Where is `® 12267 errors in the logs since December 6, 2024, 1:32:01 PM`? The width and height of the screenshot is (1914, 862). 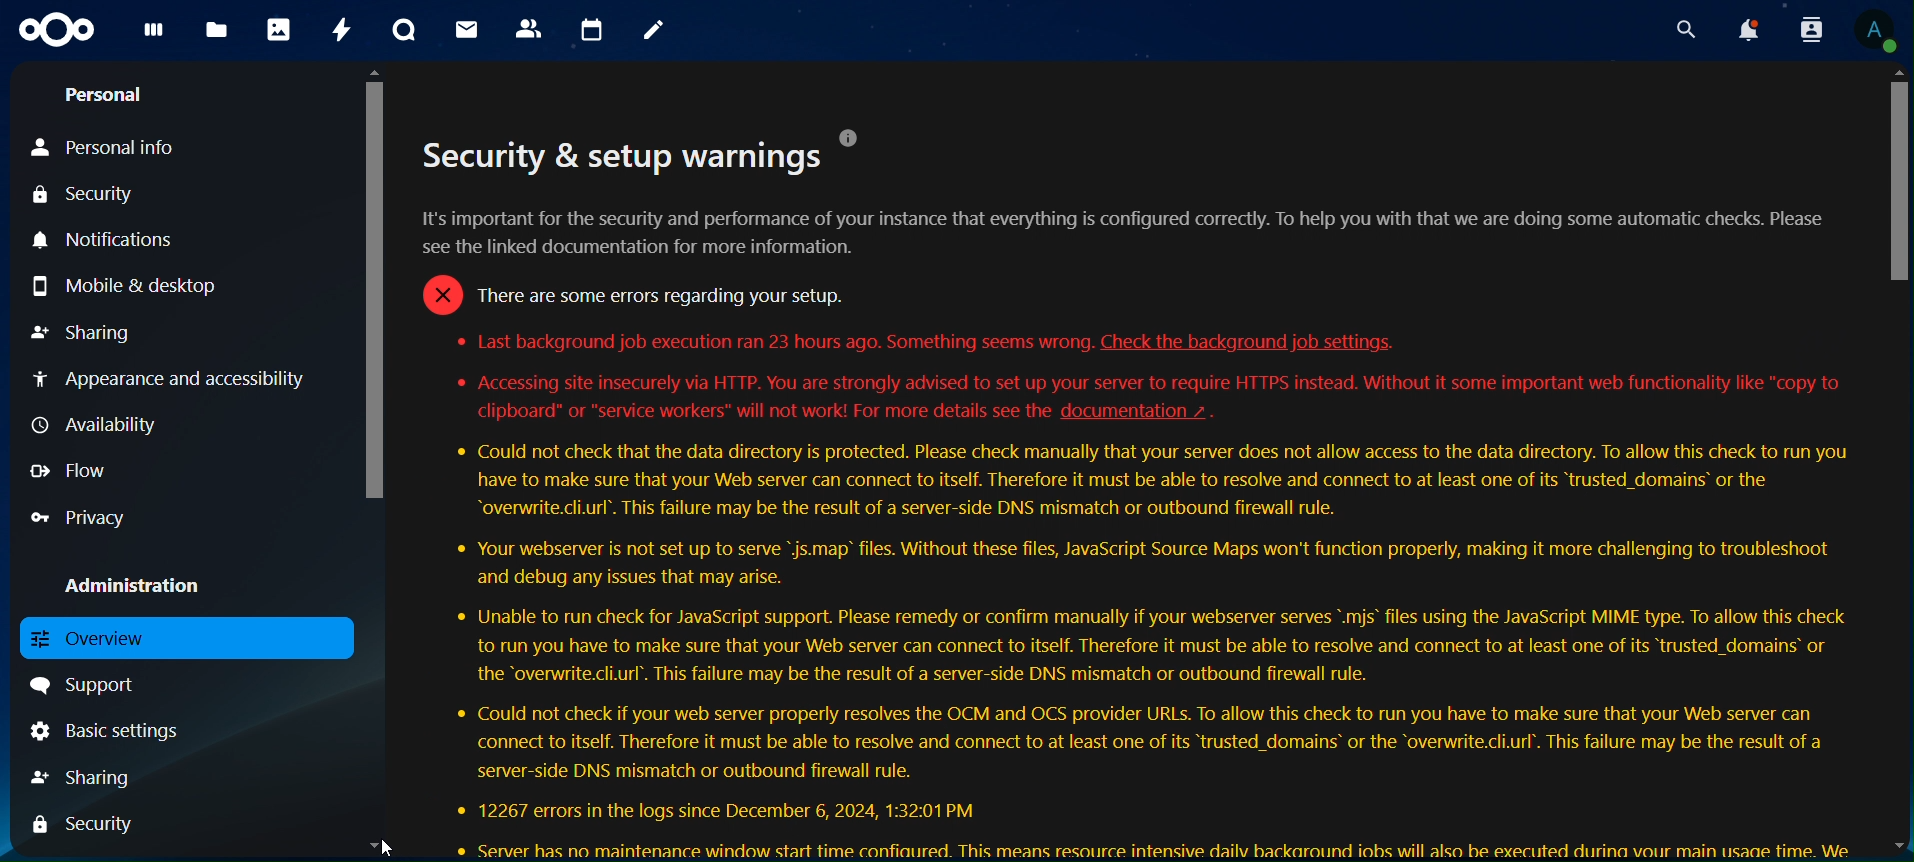
® 12267 errors in the logs since December 6, 2024, 1:32:01 PM is located at coordinates (717, 808).